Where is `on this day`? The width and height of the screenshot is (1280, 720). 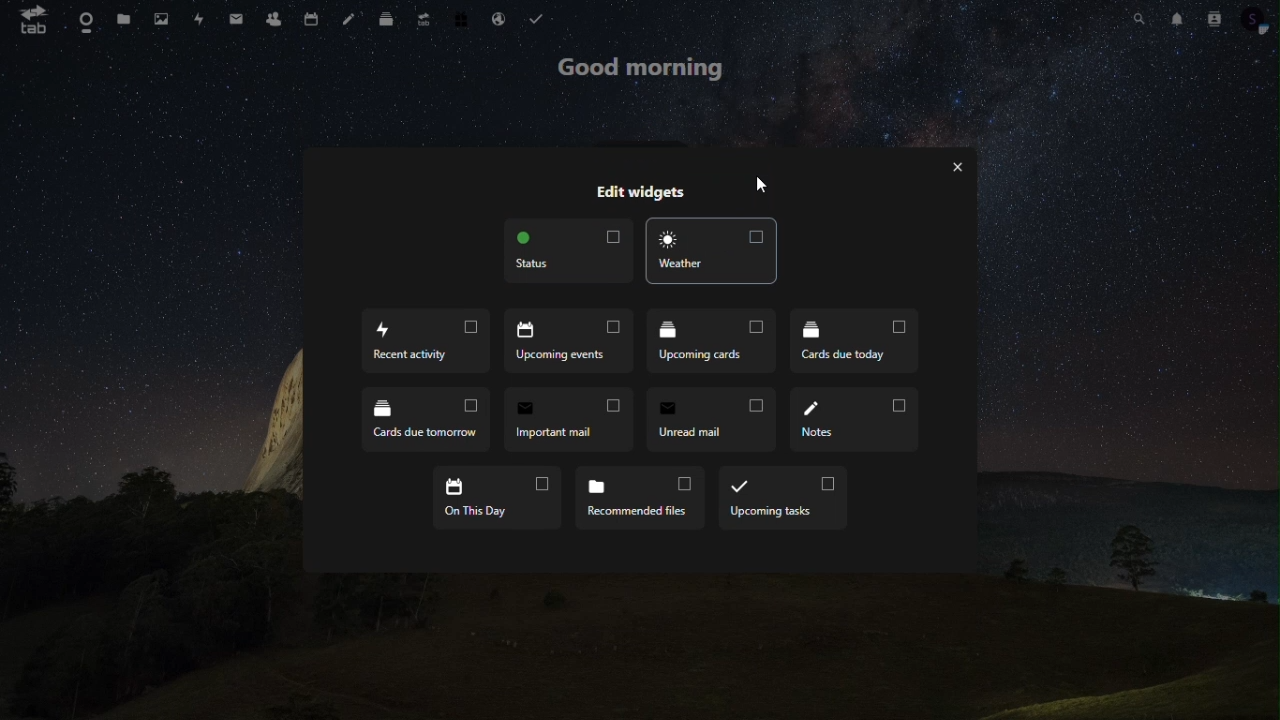
on this day is located at coordinates (490, 500).